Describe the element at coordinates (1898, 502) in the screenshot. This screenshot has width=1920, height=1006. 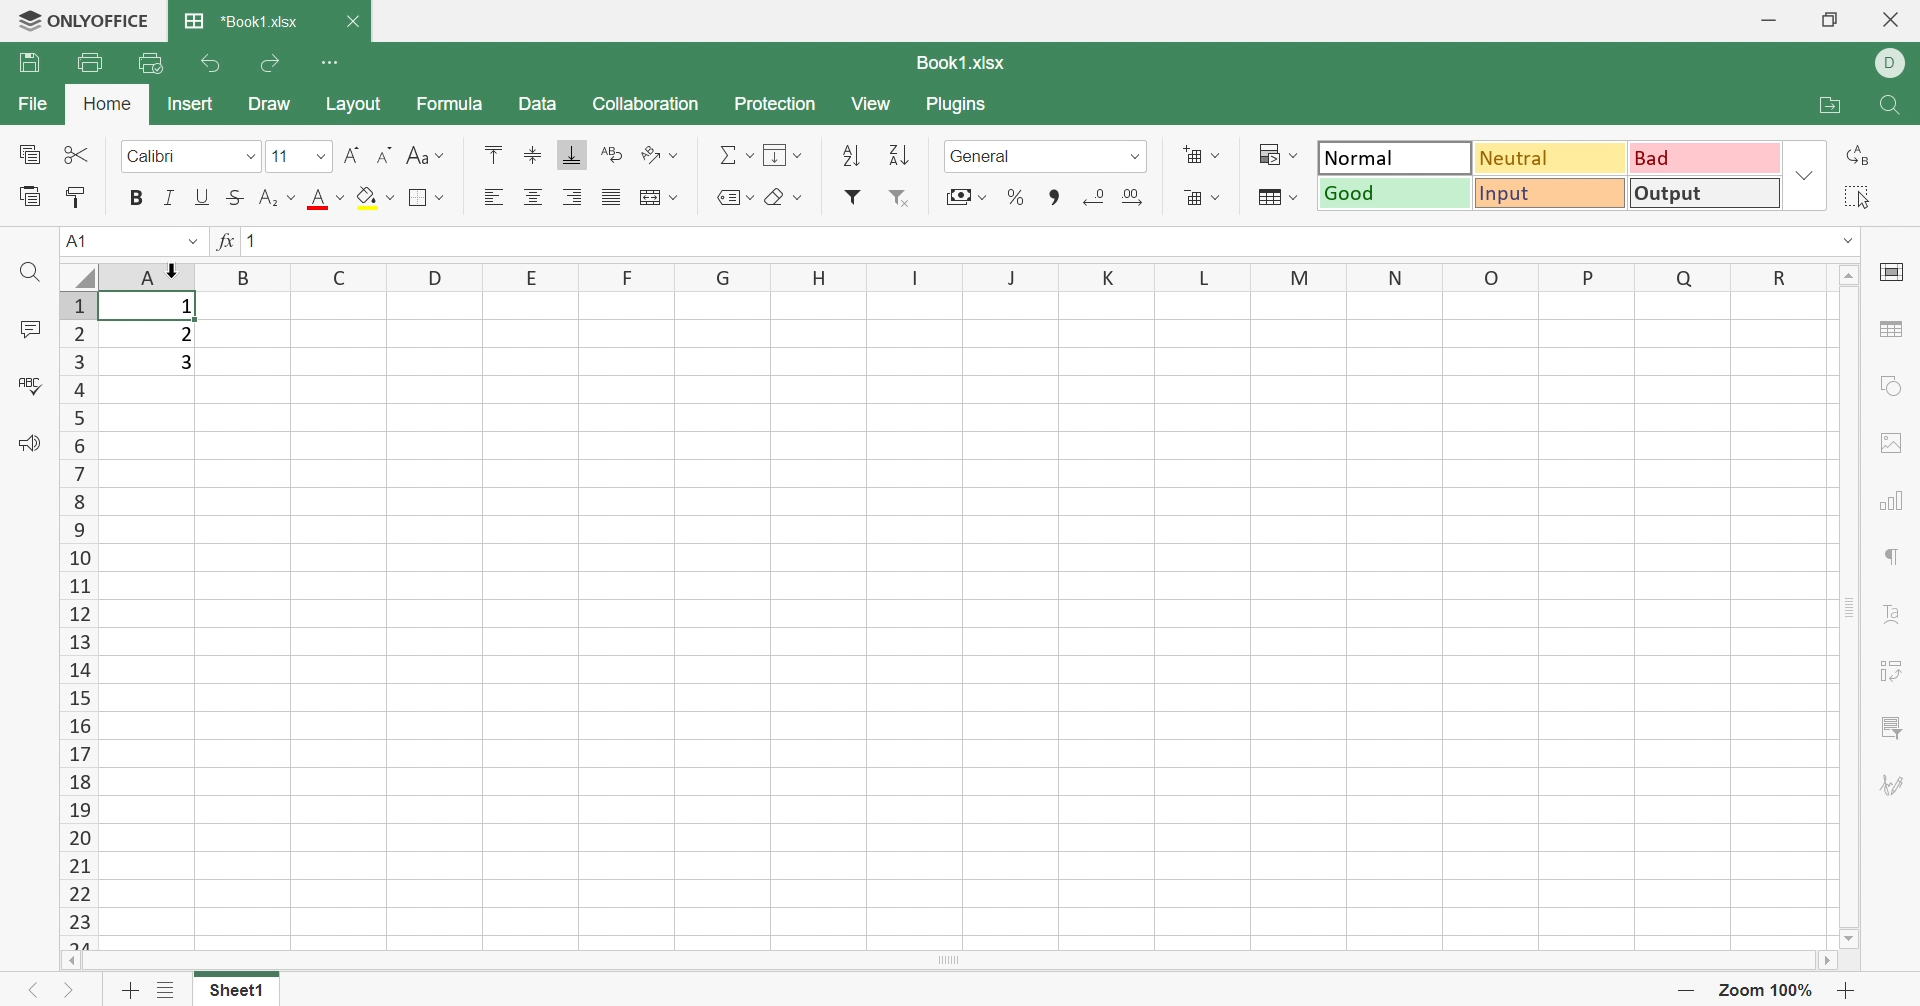
I see `Chart settings` at that location.